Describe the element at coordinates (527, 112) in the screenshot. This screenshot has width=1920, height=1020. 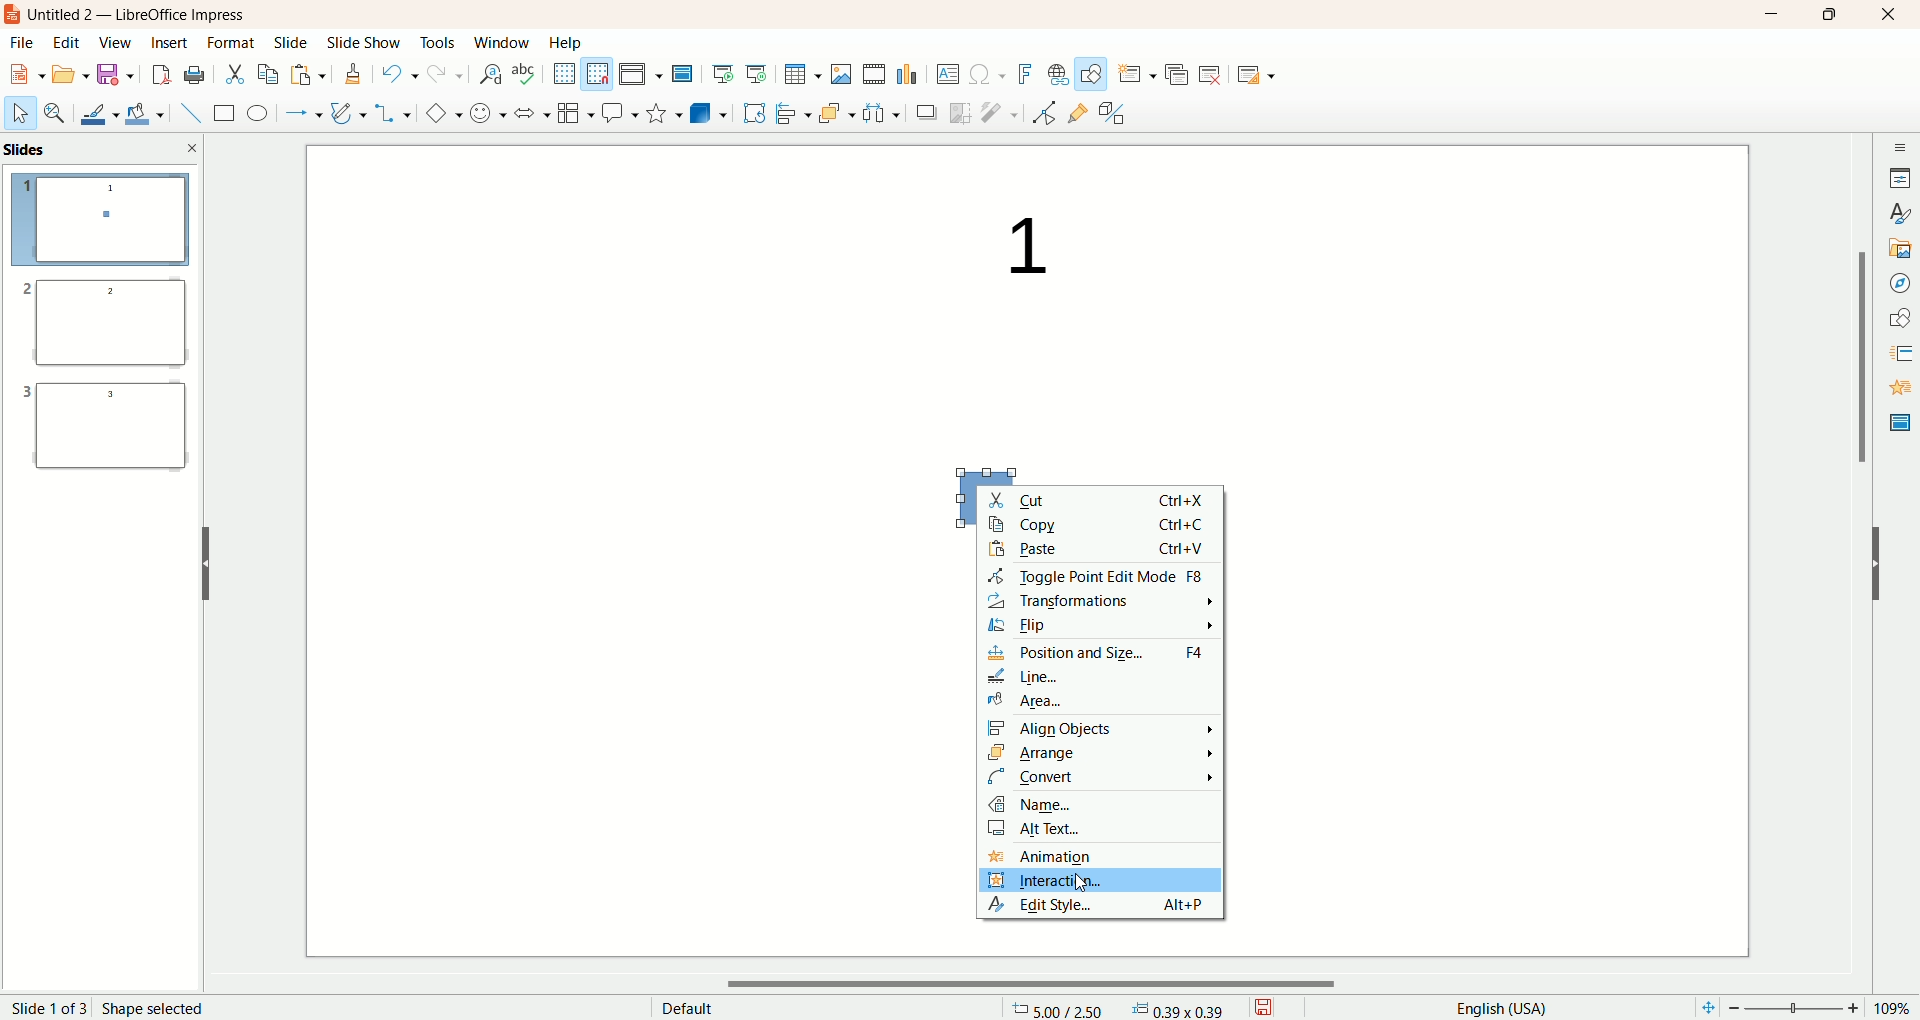
I see `block arrow` at that location.